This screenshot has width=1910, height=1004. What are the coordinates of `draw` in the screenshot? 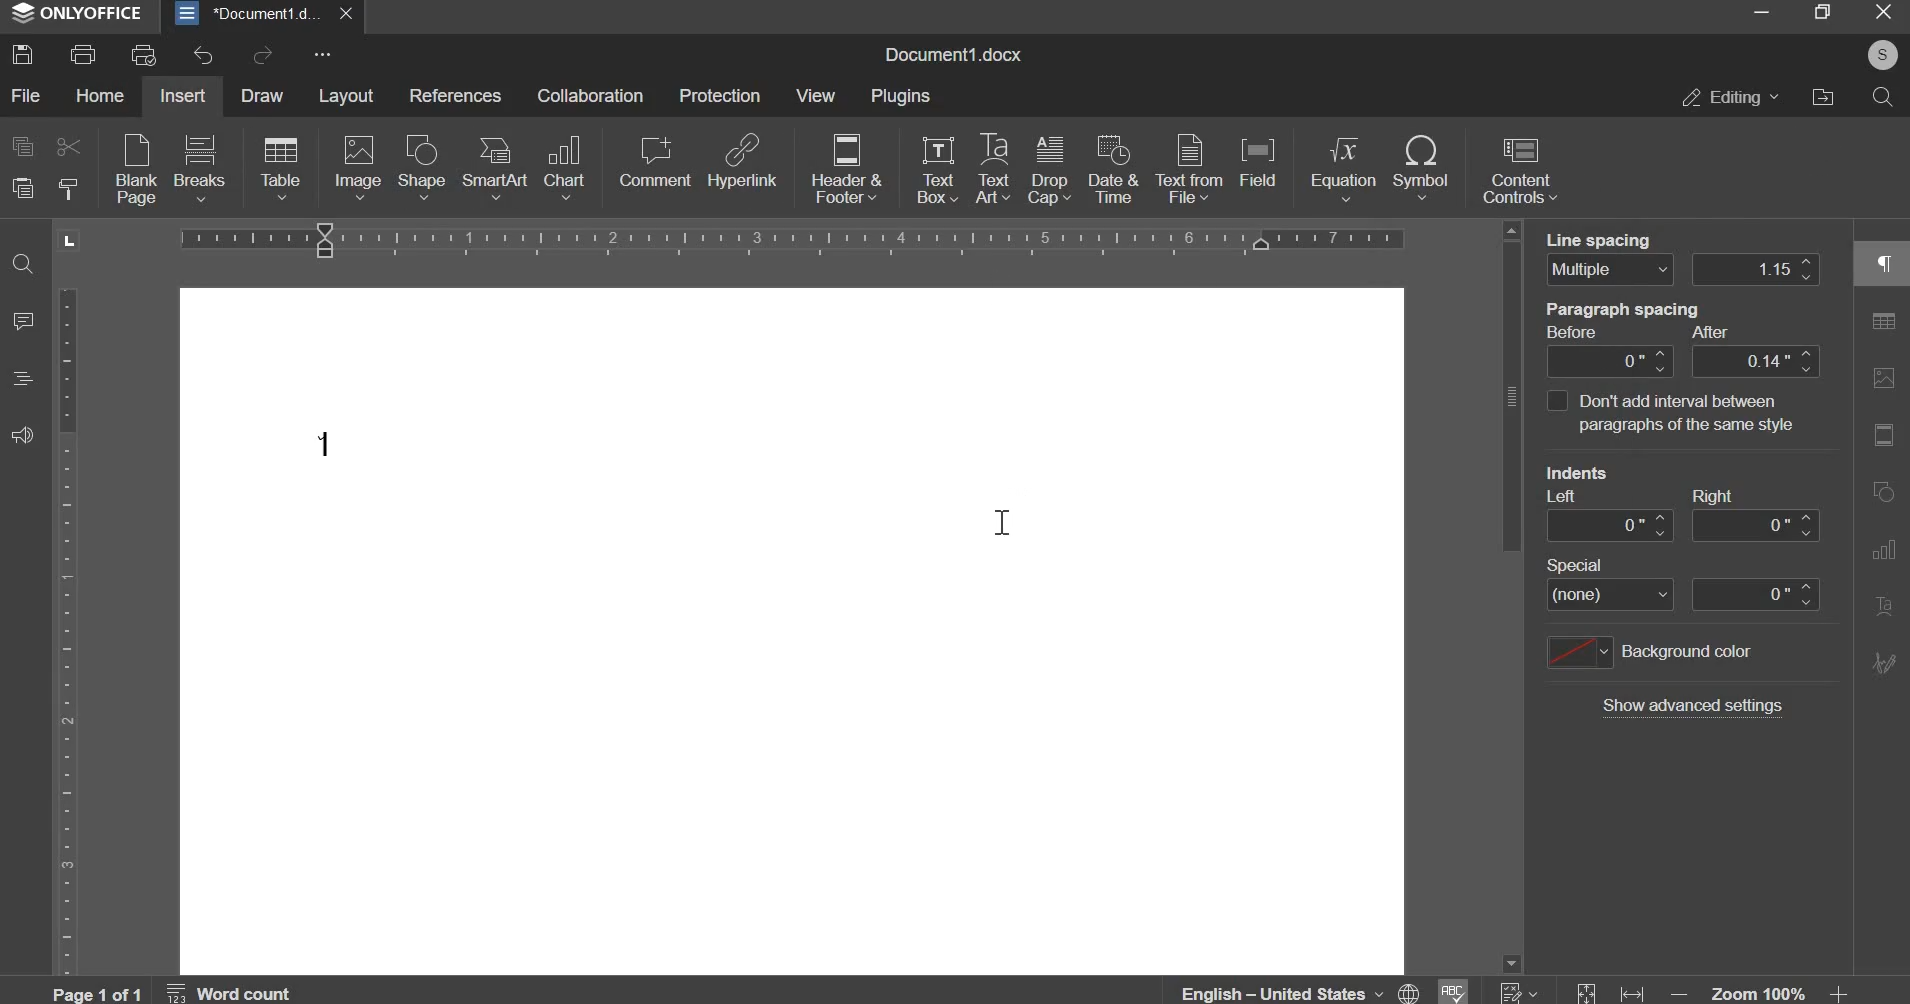 It's located at (262, 95).